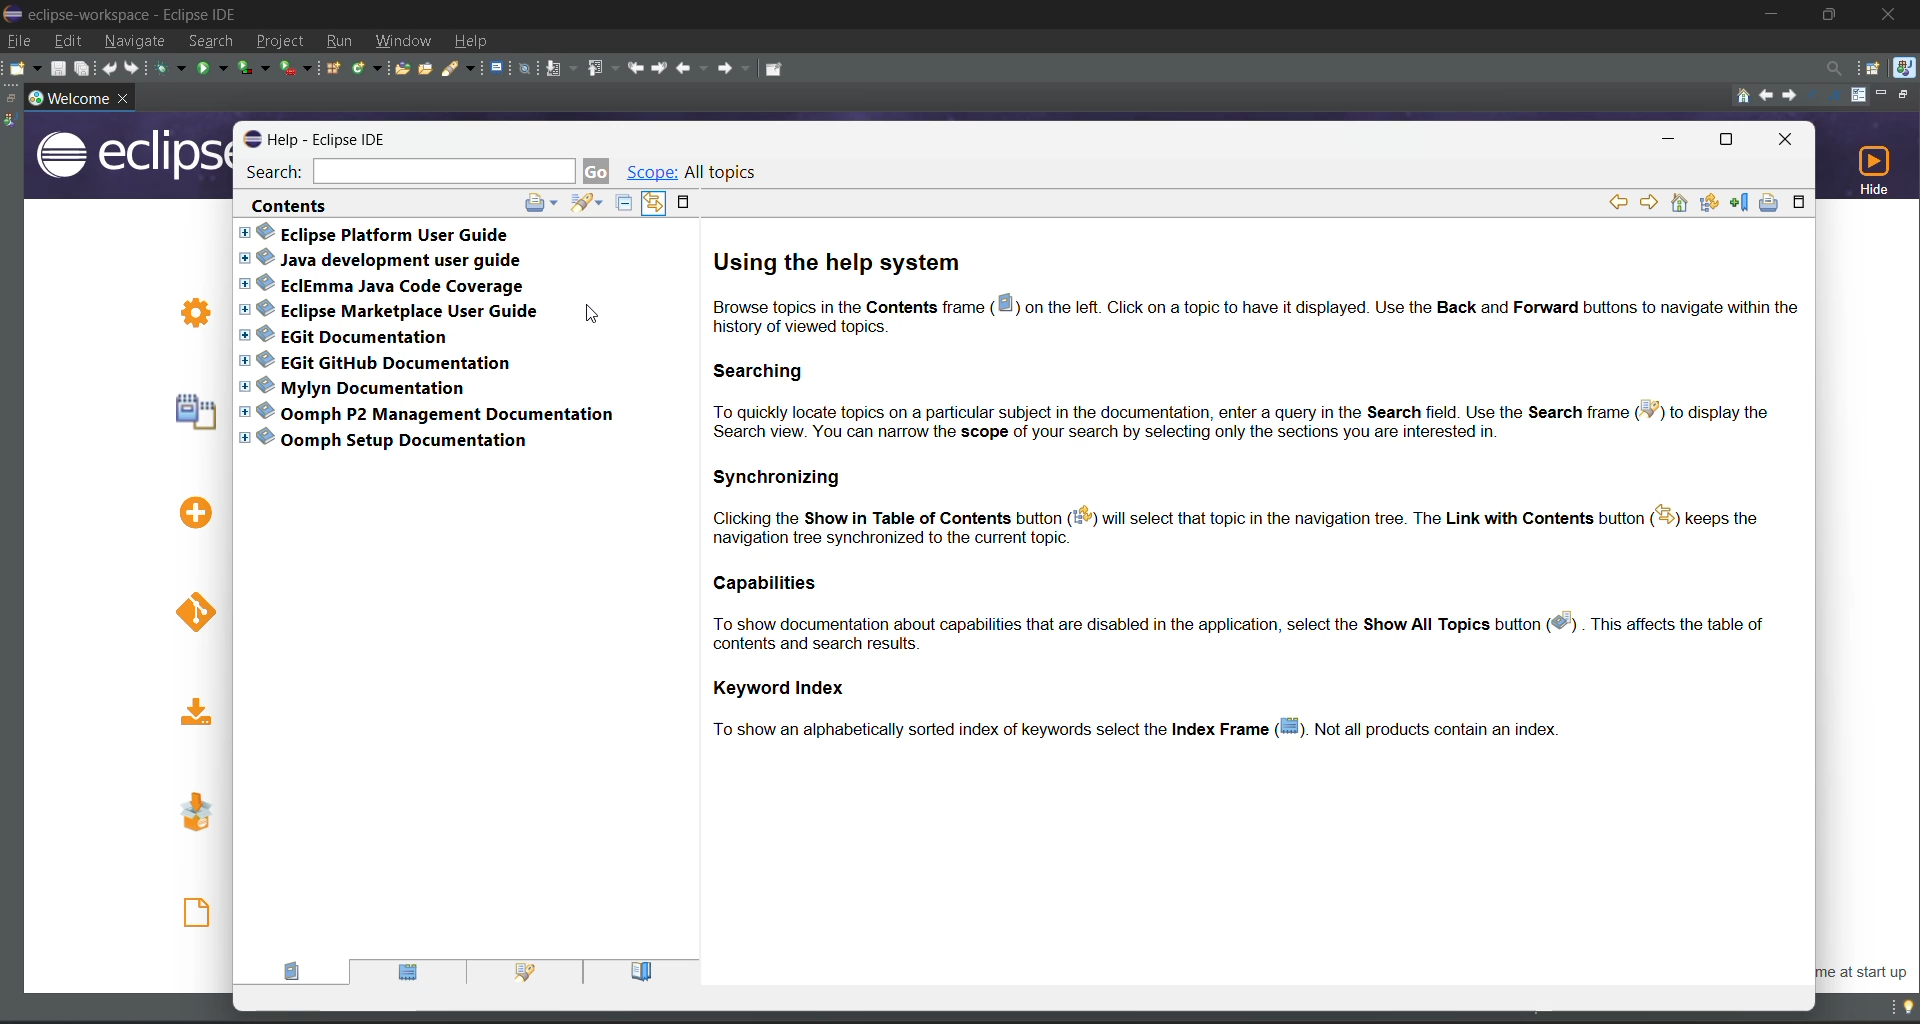 The height and width of the screenshot is (1024, 1920). I want to click on reduce, so click(1812, 95).